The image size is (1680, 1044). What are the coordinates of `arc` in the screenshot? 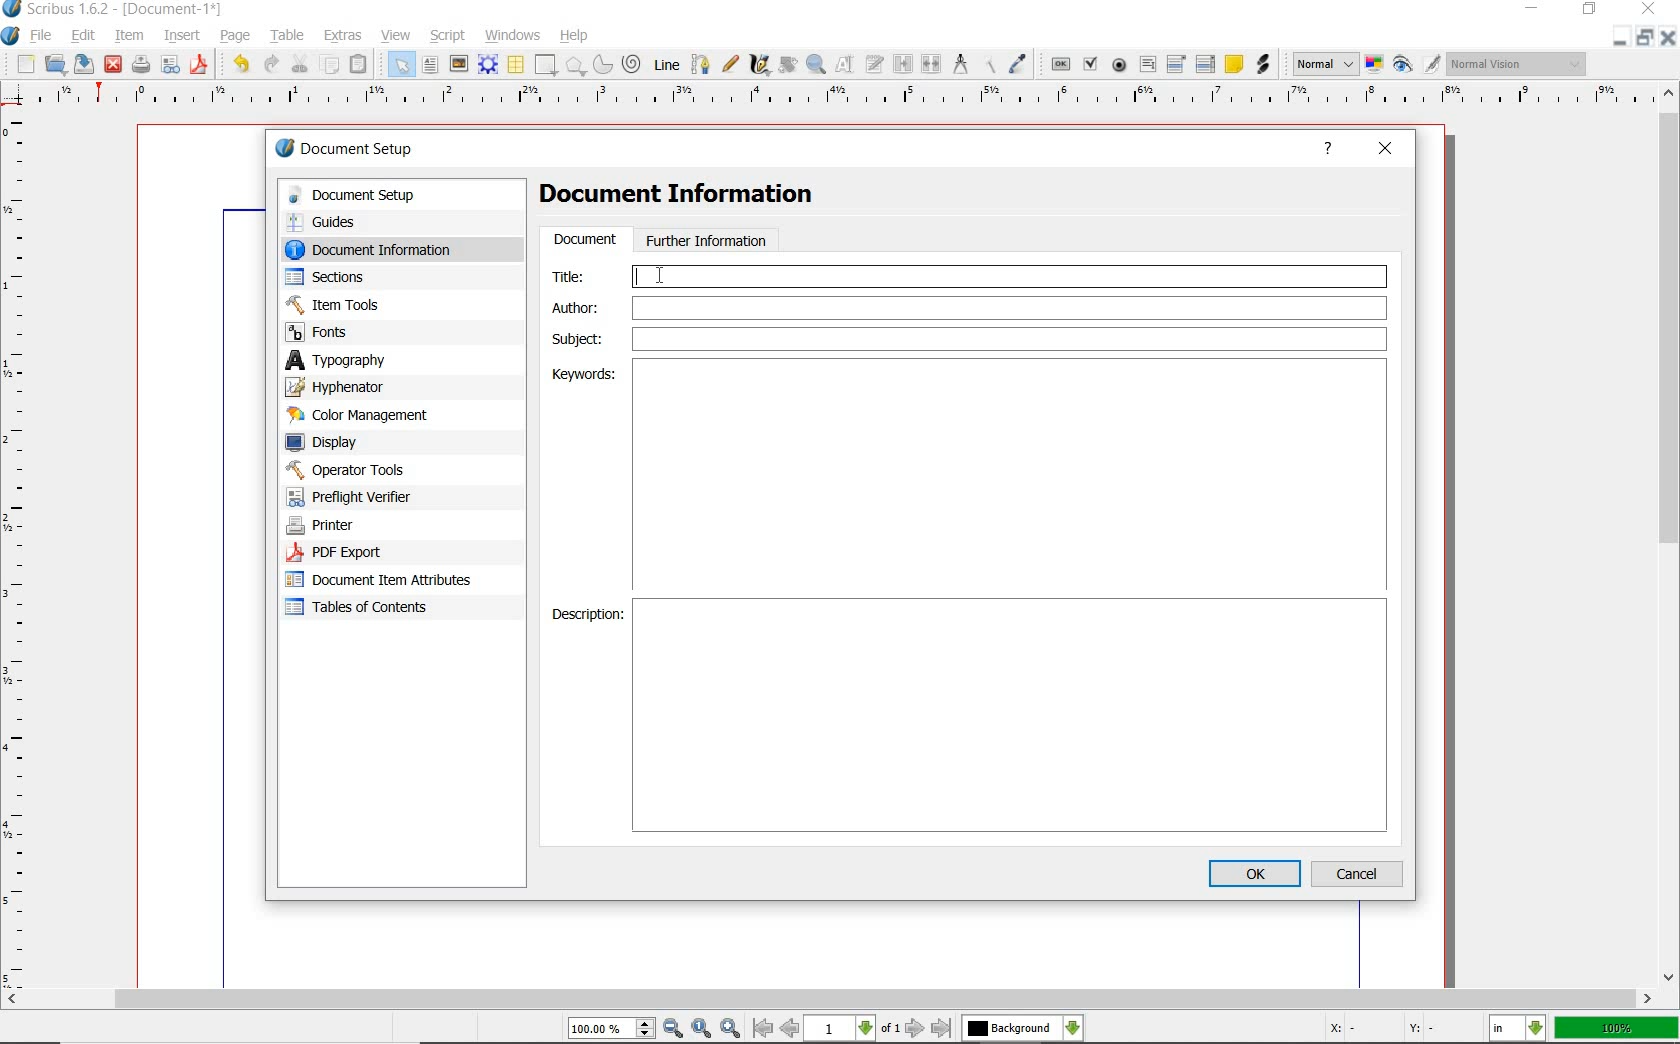 It's located at (603, 64).